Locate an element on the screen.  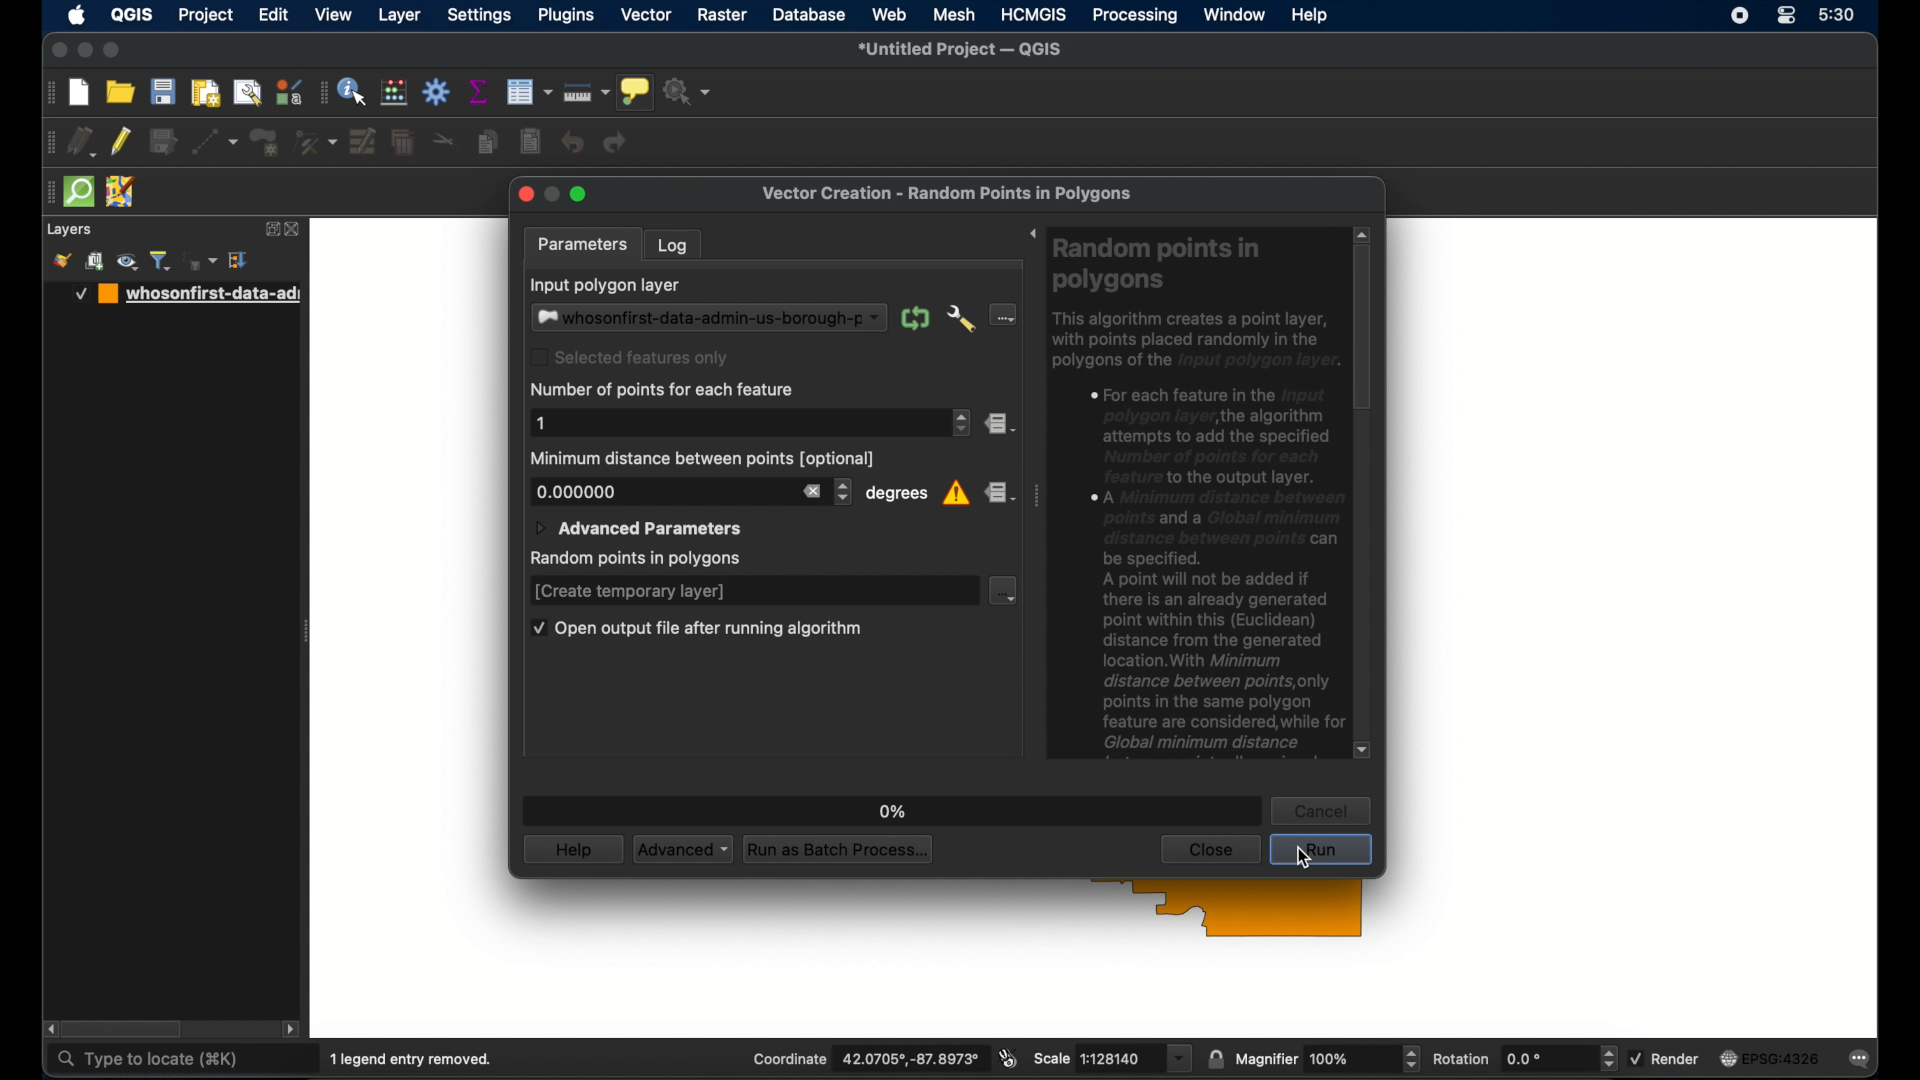
add input is located at coordinates (1007, 315).